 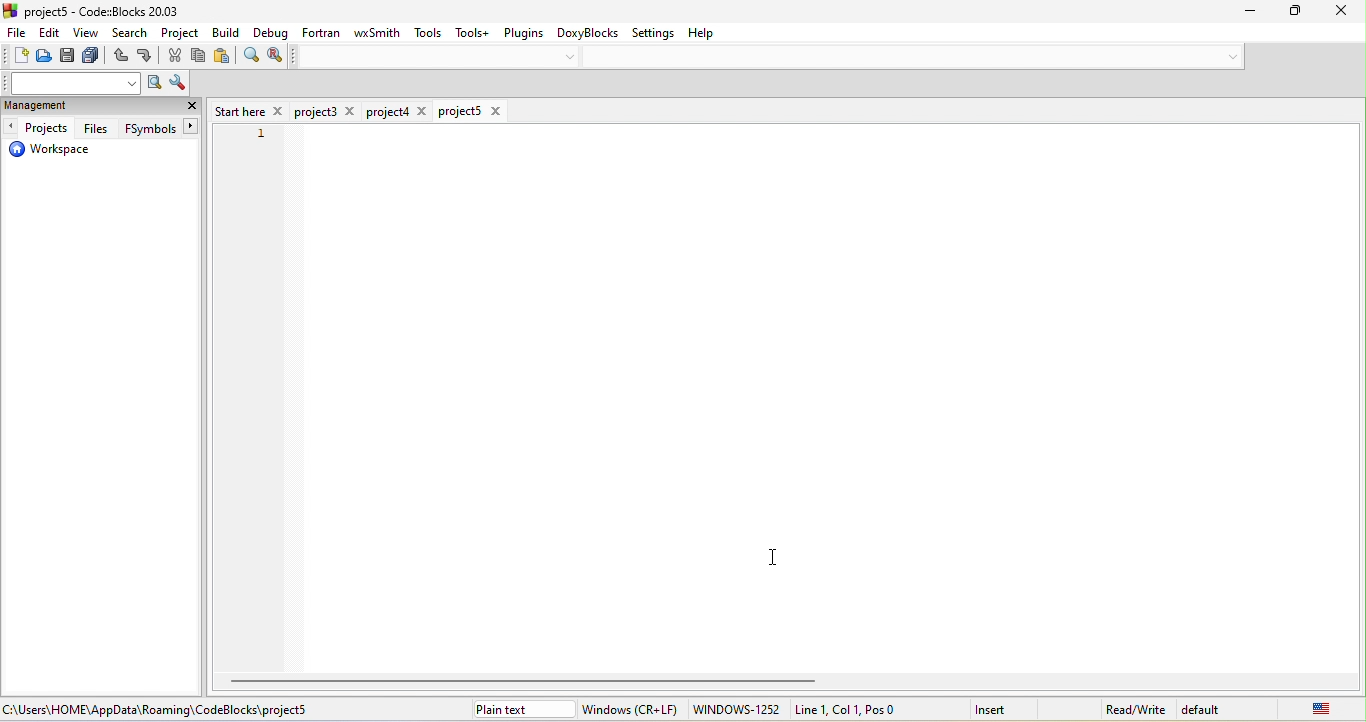 I want to click on horizontal scroll bar, so click(x=529, y=680).